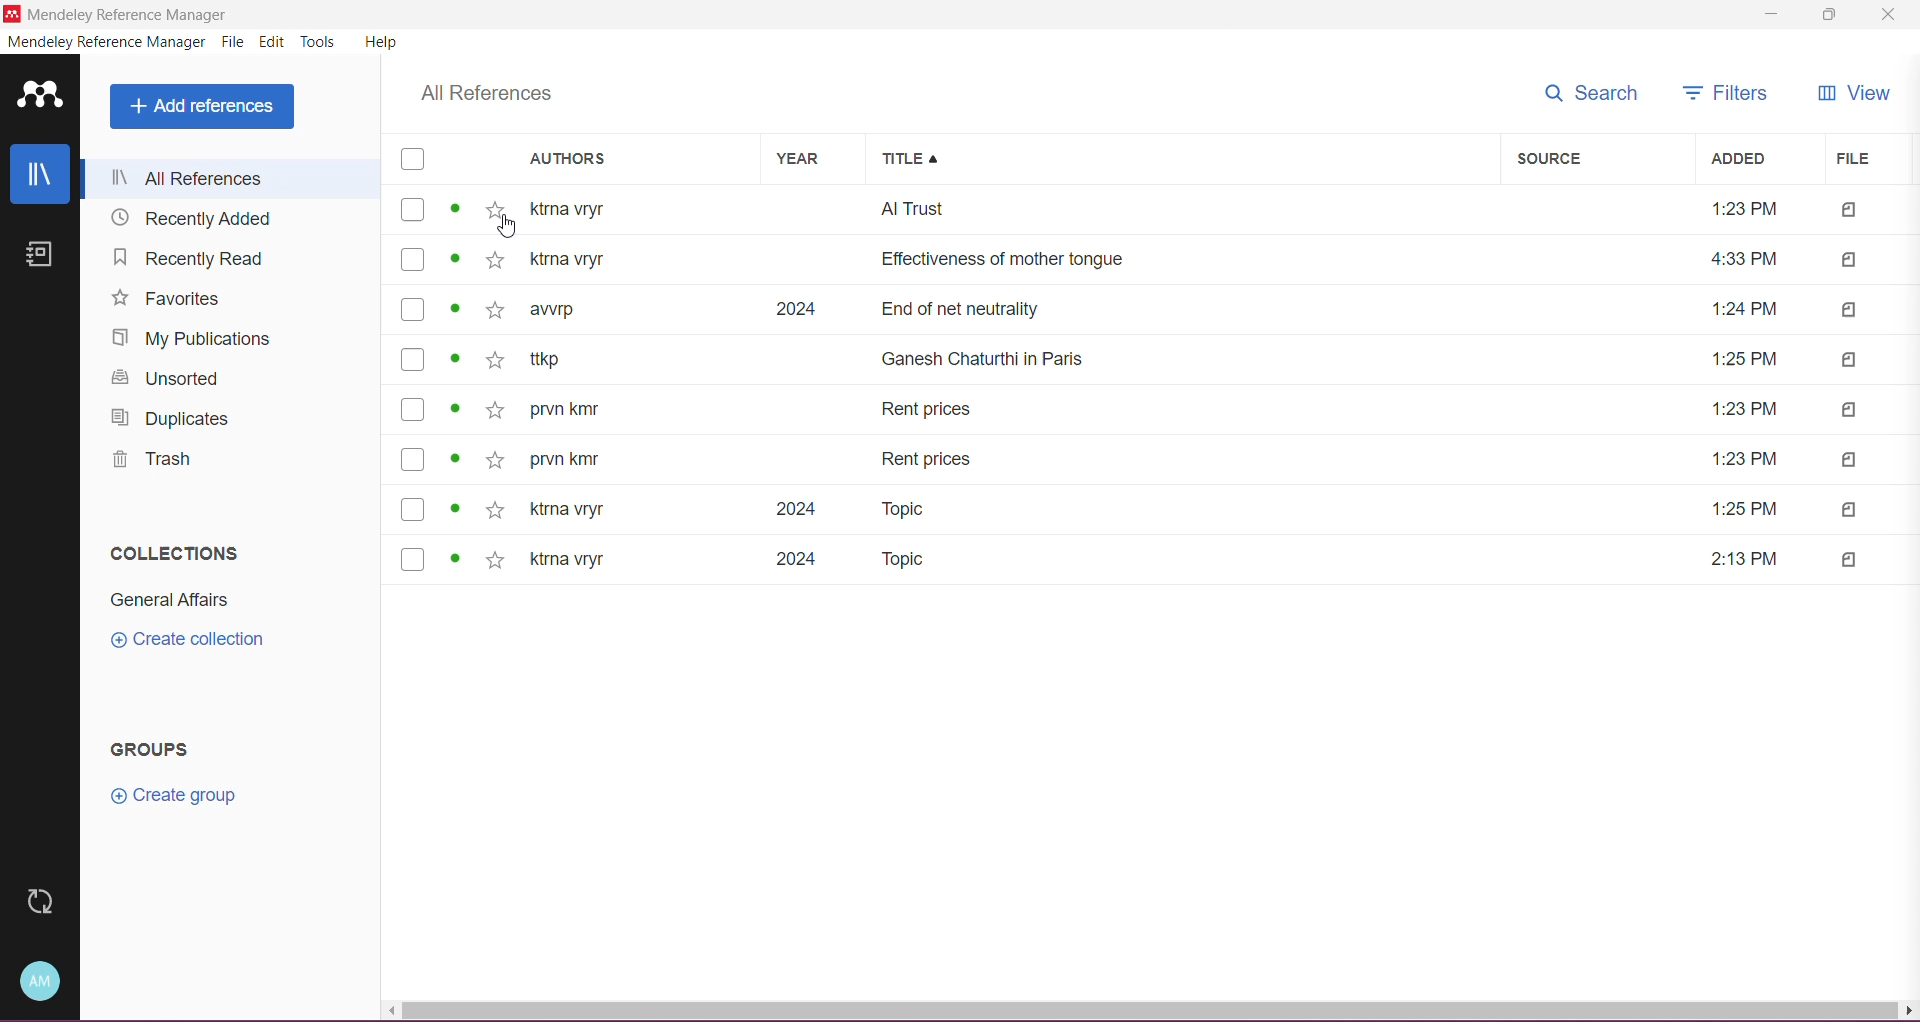  Describe the element at coordinates (39, 95) in the screenshot. I see `Application Logo` at that location.